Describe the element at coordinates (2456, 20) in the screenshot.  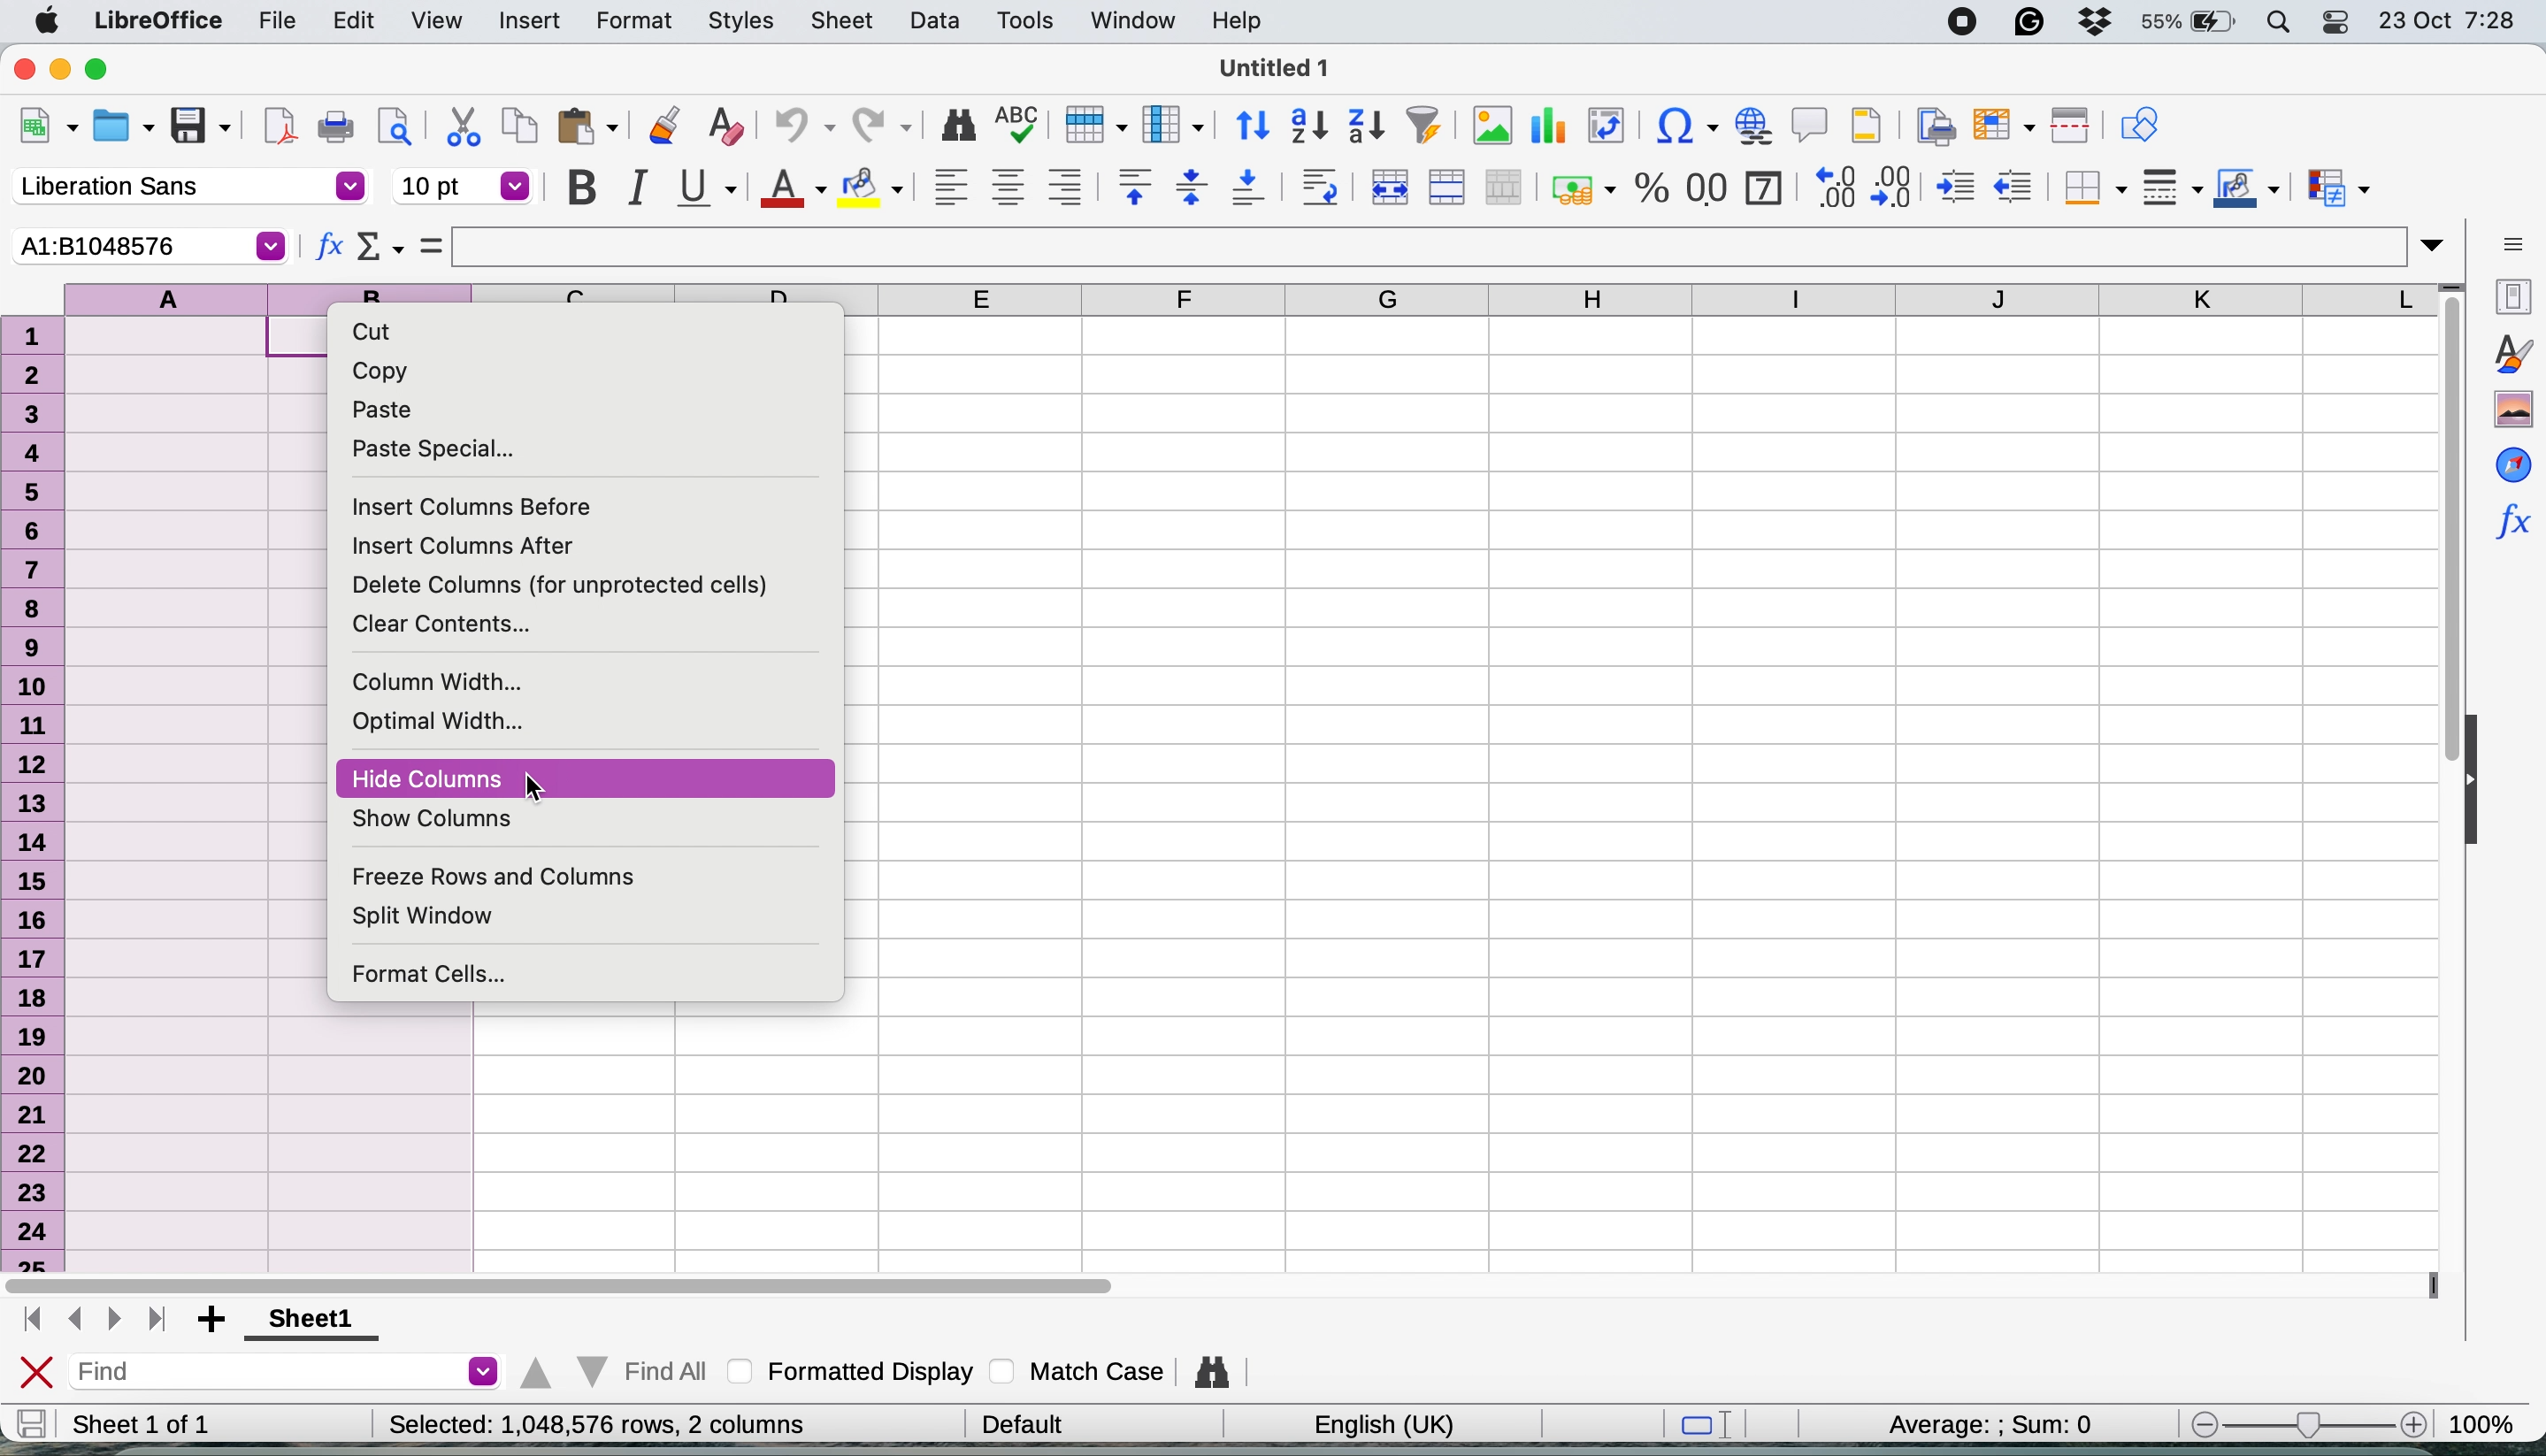
I see `date and time` at that location.